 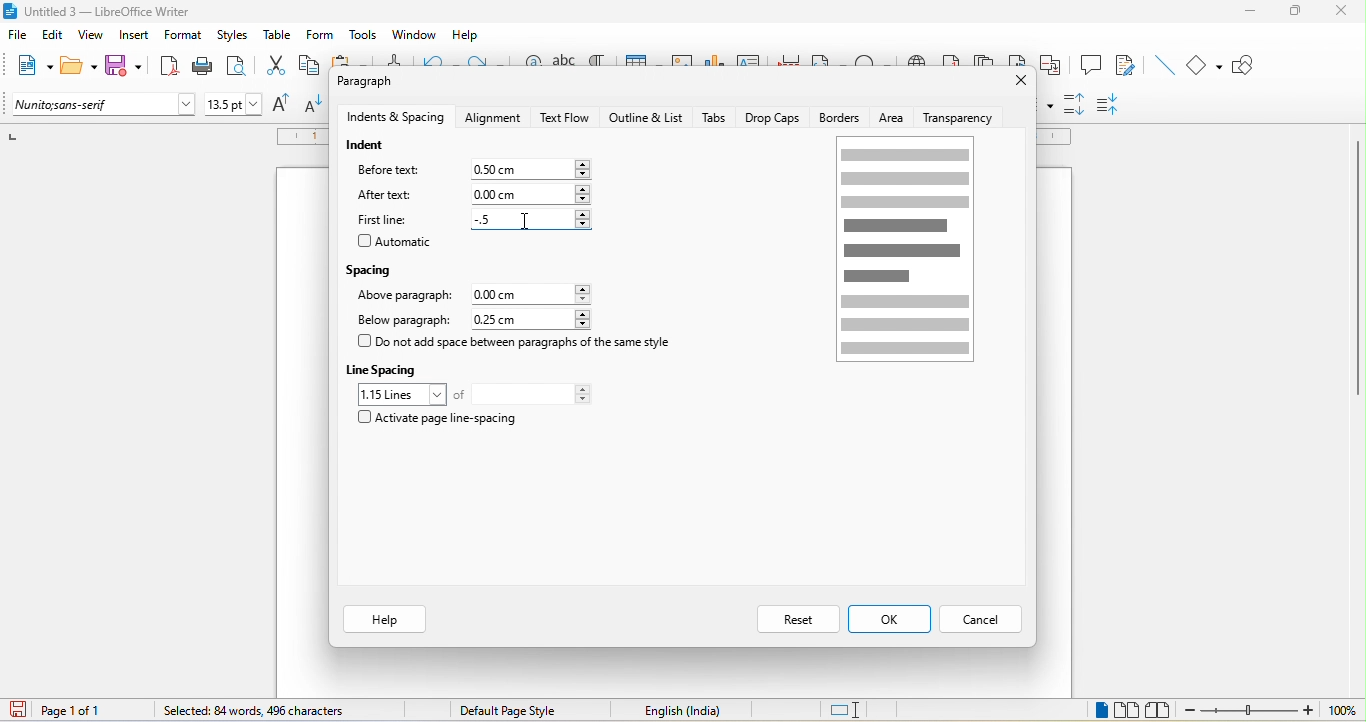 I want to click on help, so click(x=464, y=34).